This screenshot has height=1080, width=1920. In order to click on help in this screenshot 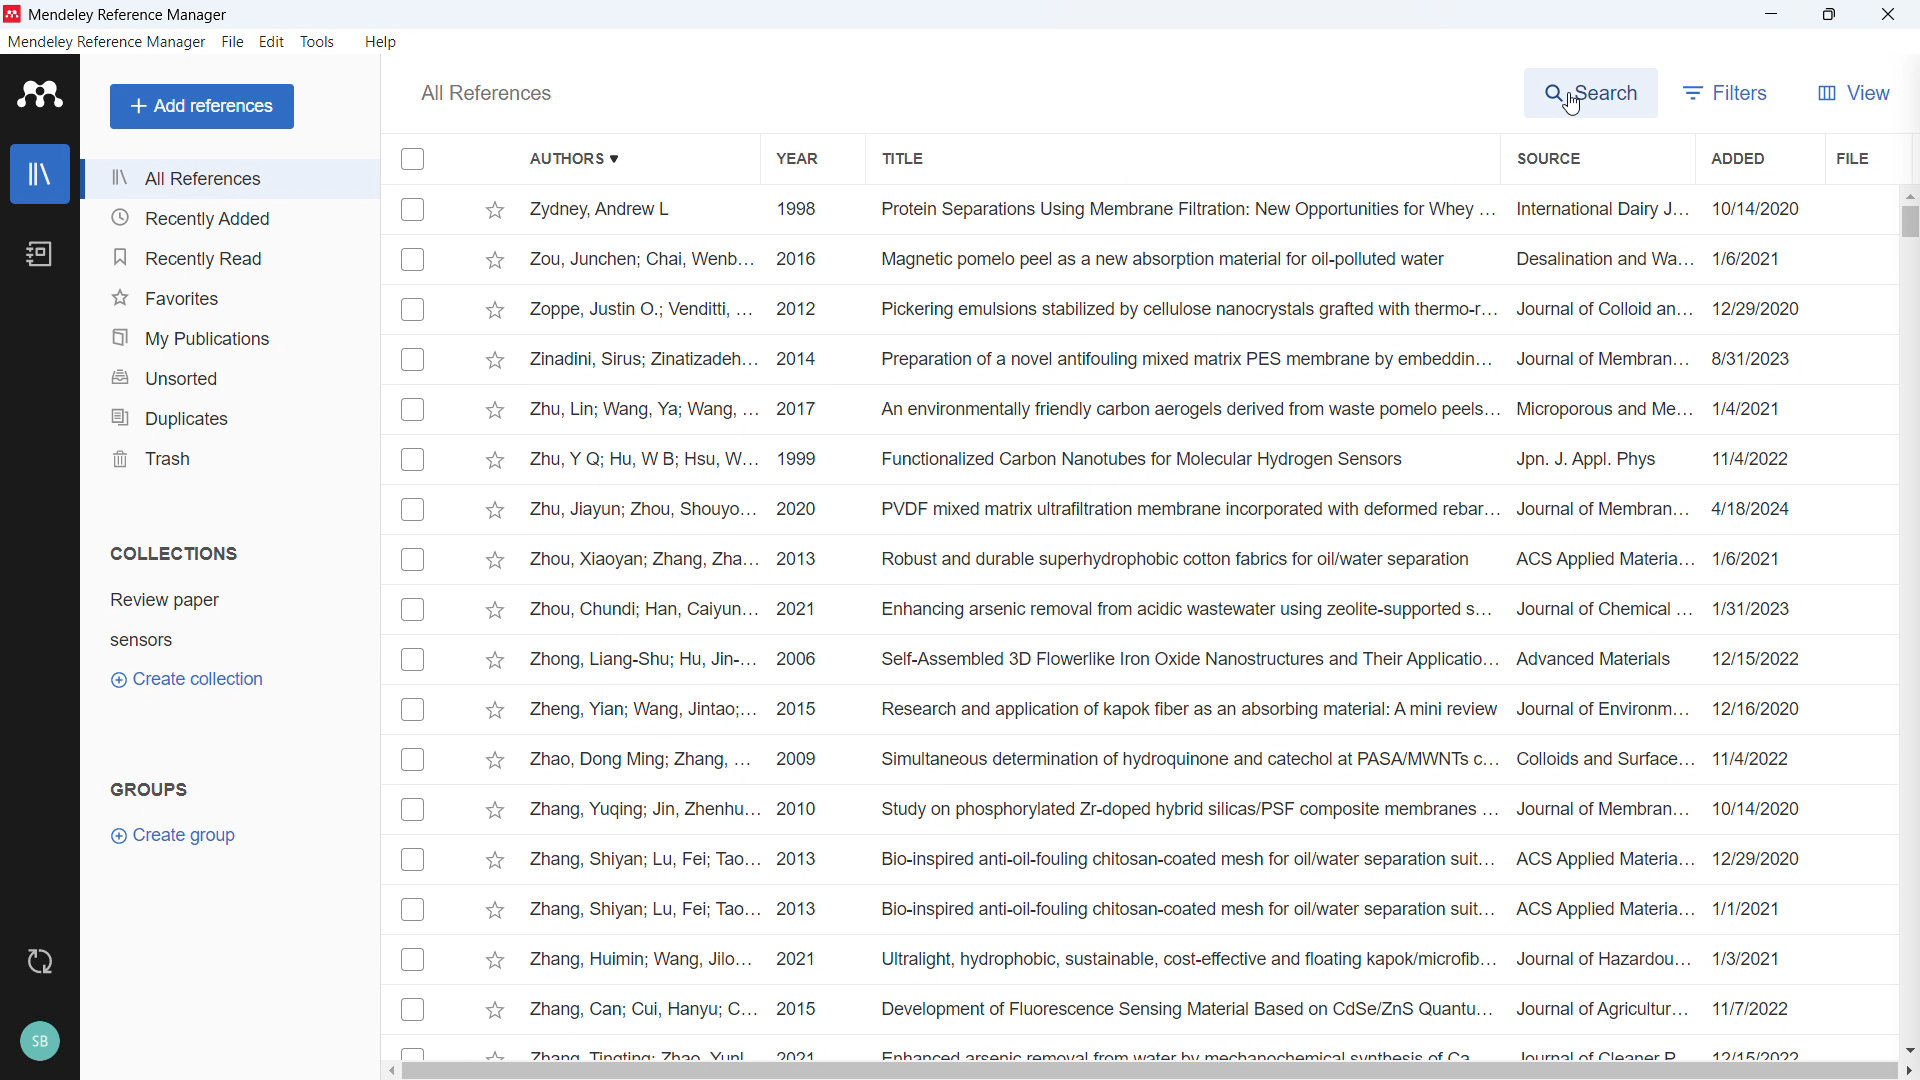, I will do `click(382, 41)`.